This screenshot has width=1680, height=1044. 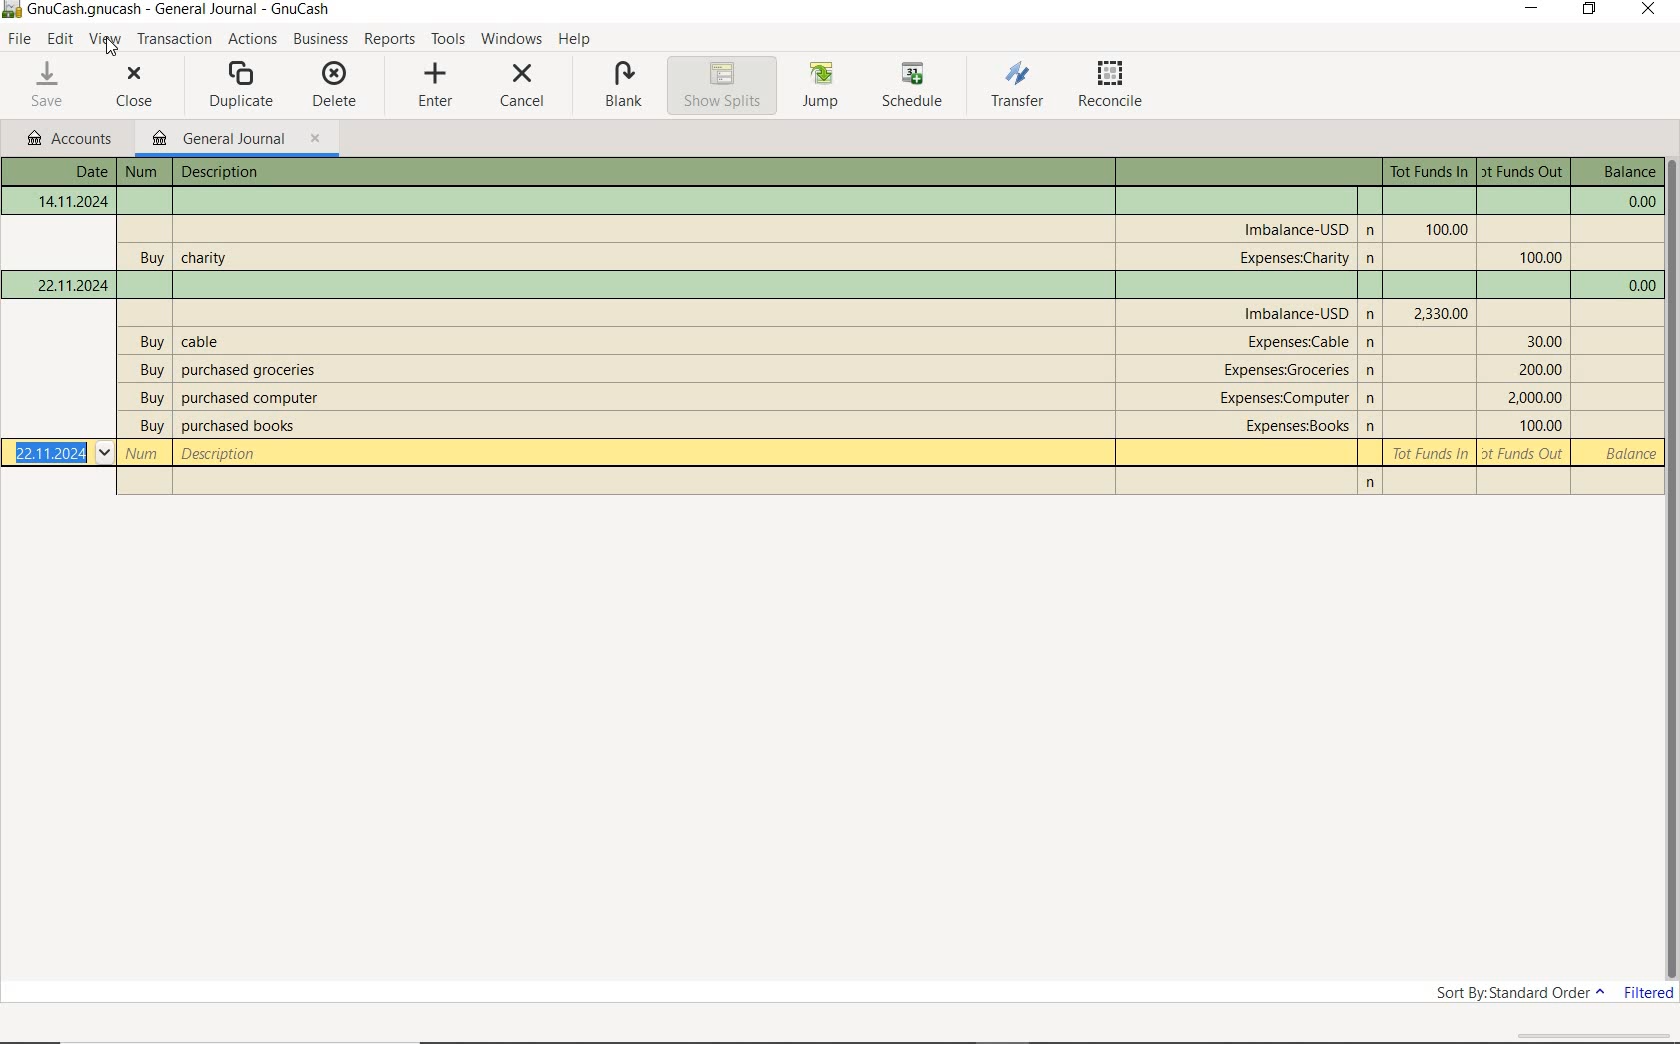 What do you see at coordinates (333, 84) in the screenshot?
I see `DELETE` at bounding box center [333, 84].